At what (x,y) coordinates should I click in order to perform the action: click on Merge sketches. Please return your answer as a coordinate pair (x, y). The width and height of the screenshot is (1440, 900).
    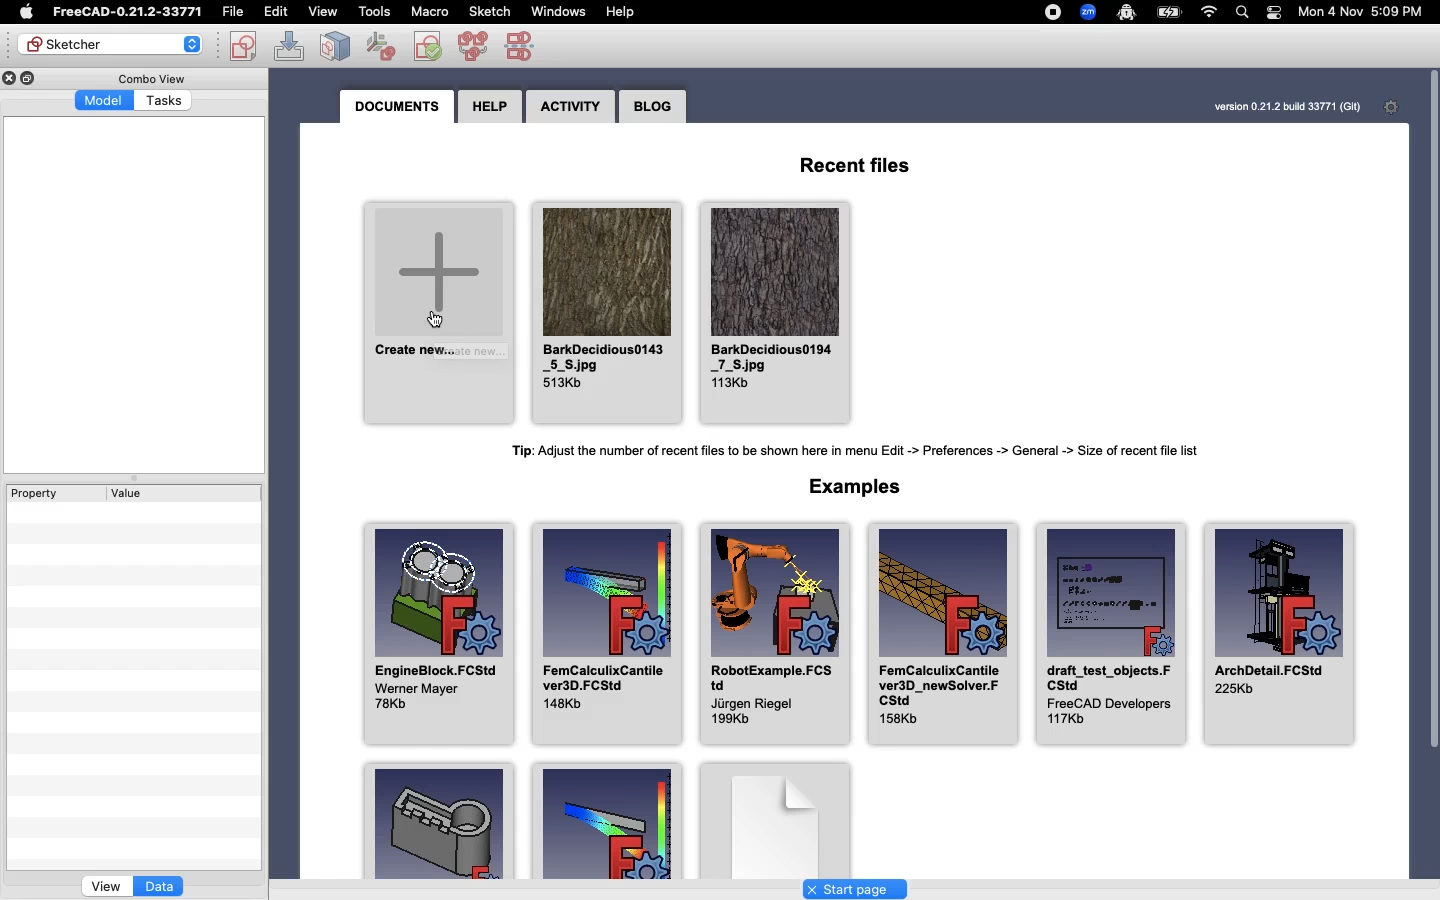
    Looking at the image, I should click on (473, 45).